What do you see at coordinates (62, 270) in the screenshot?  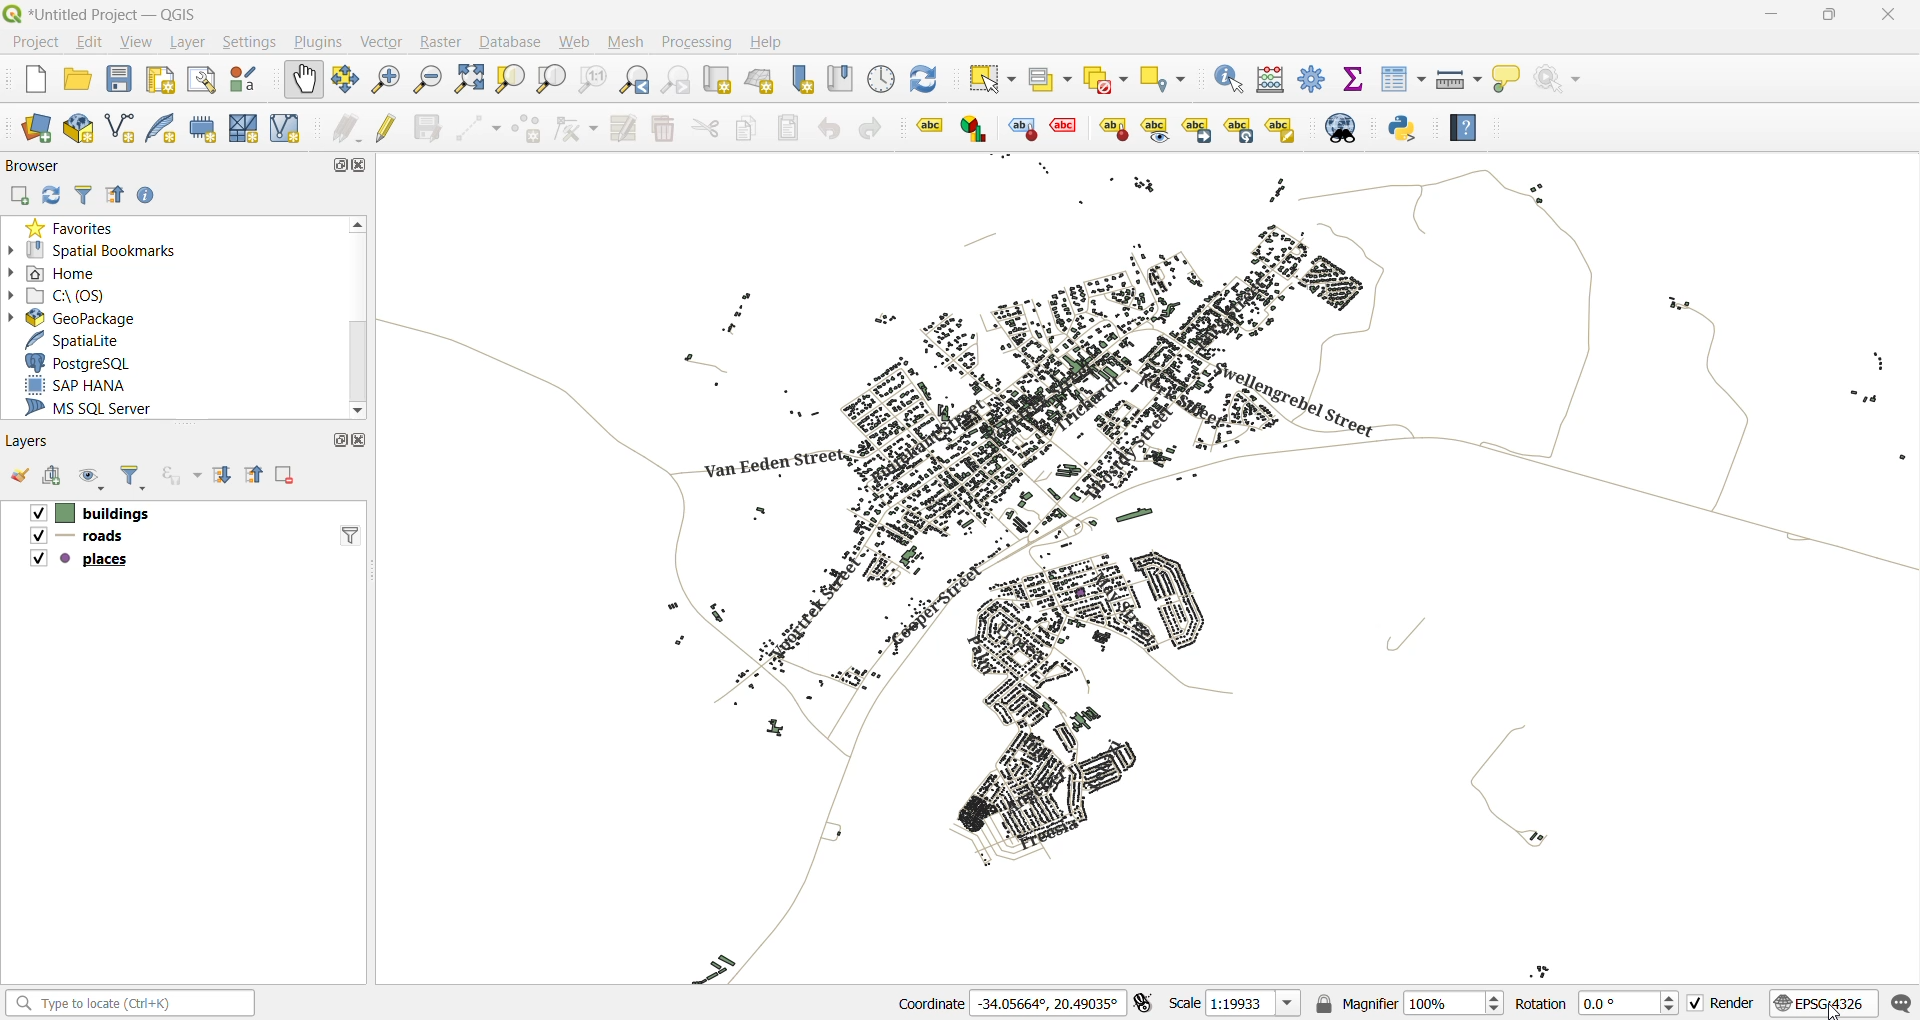 I see `home` at bounding box center [62, 270].